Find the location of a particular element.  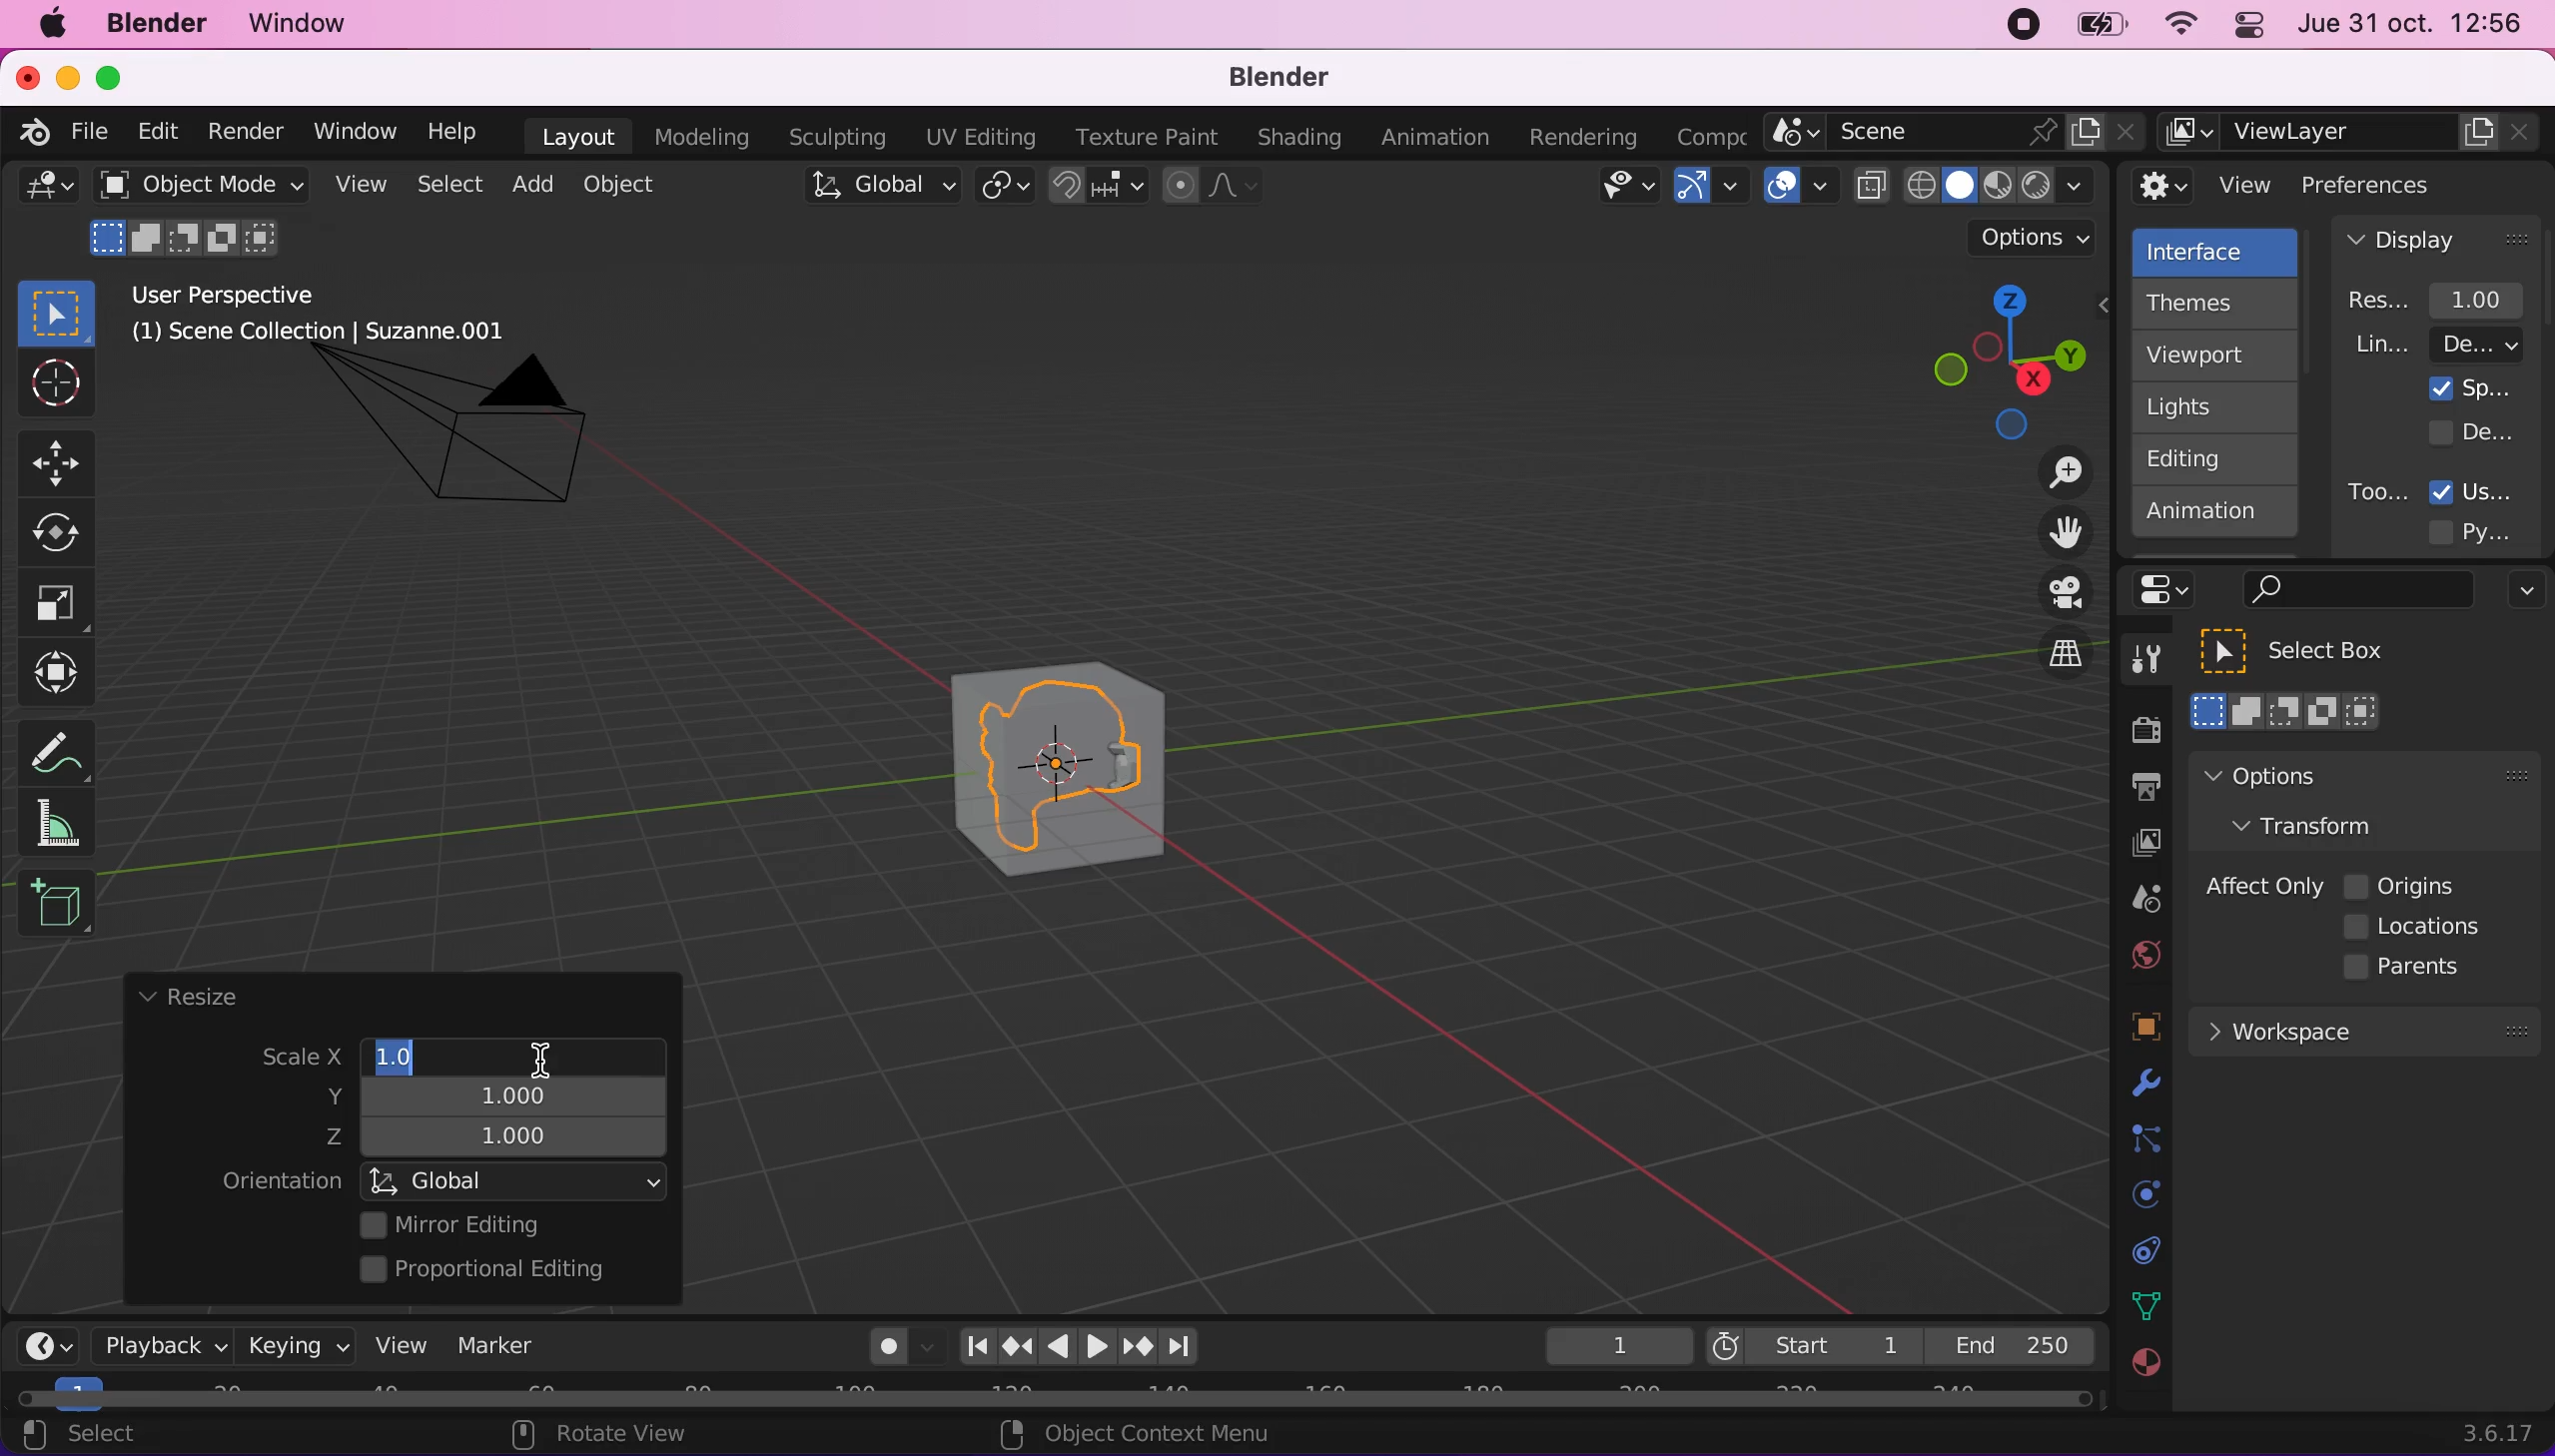

collection is located at coordinates (2141, 1251).